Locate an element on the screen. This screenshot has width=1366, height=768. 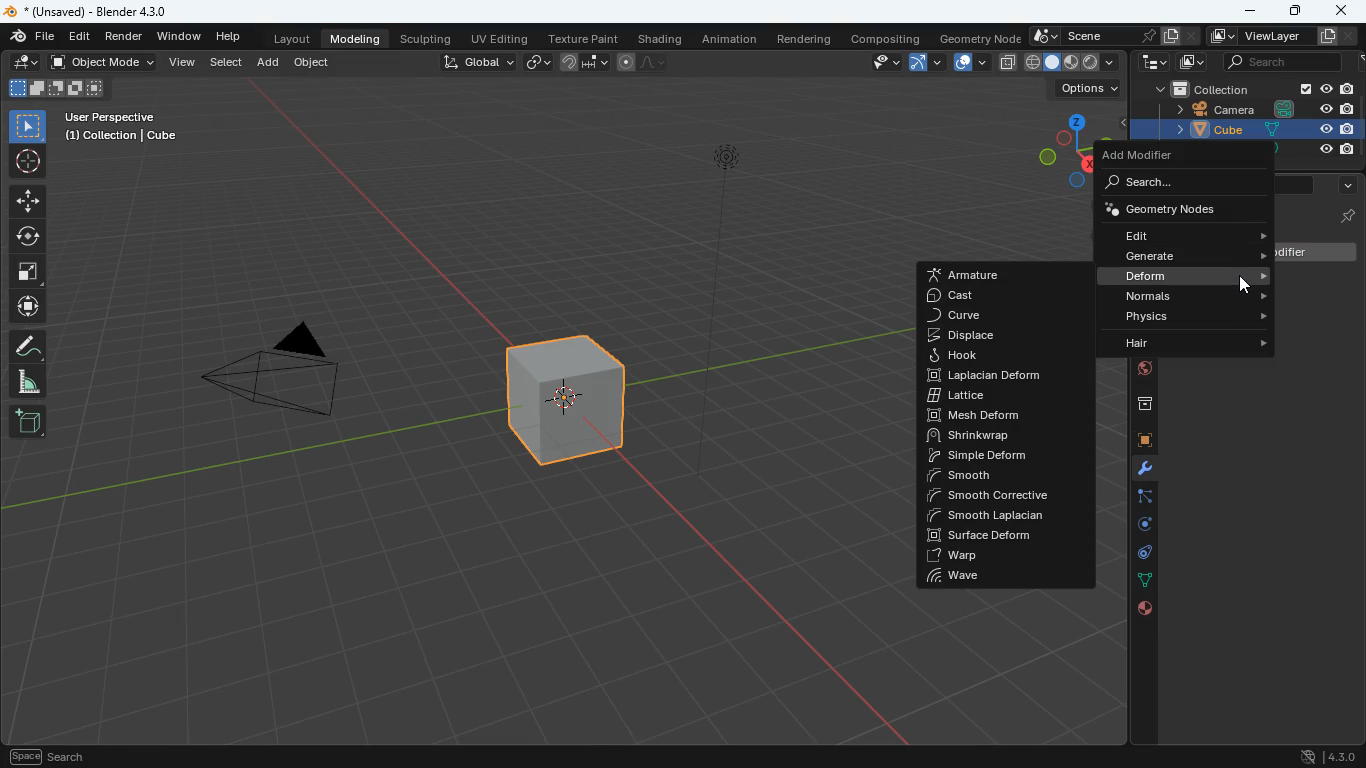
geometry node is located at coordinates (982, 38).